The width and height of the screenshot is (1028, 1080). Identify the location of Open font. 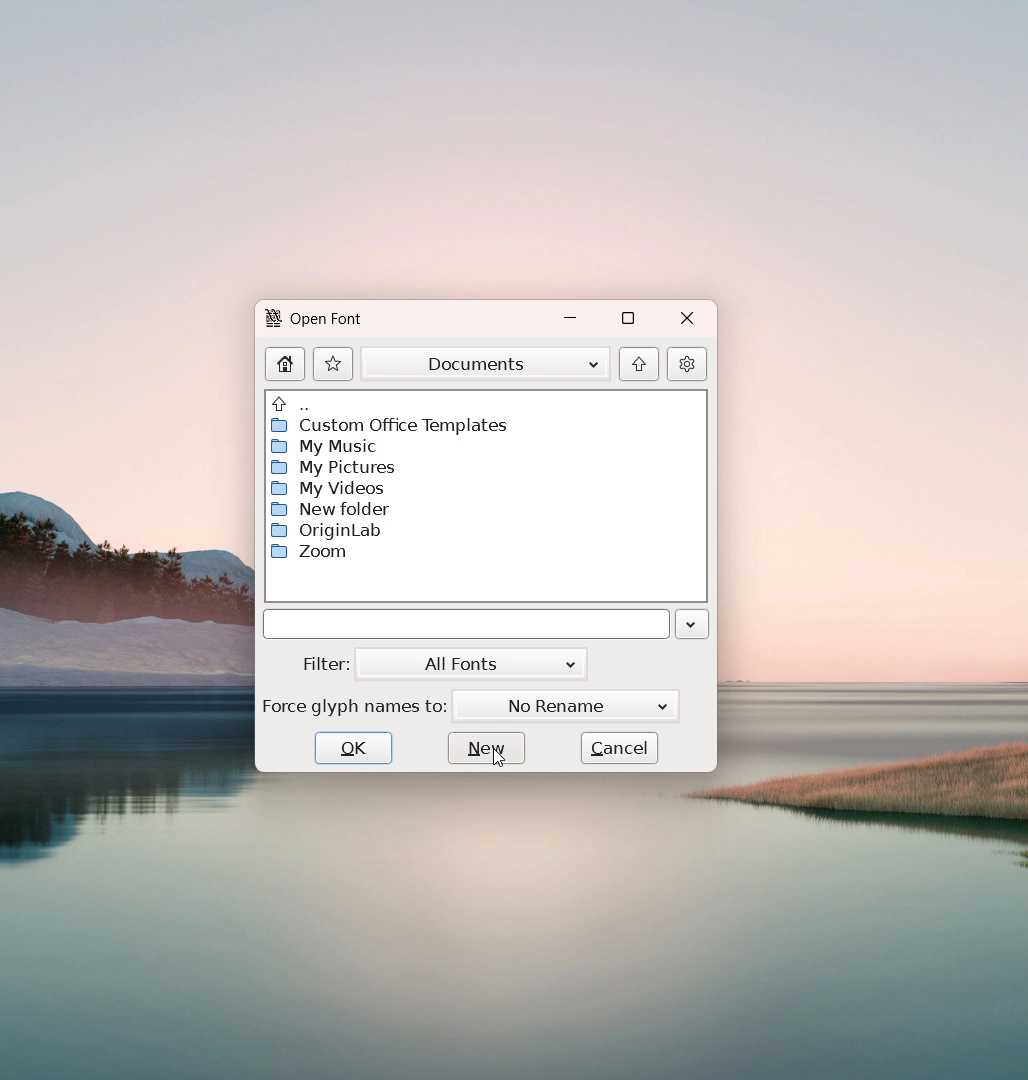
(327, 321).